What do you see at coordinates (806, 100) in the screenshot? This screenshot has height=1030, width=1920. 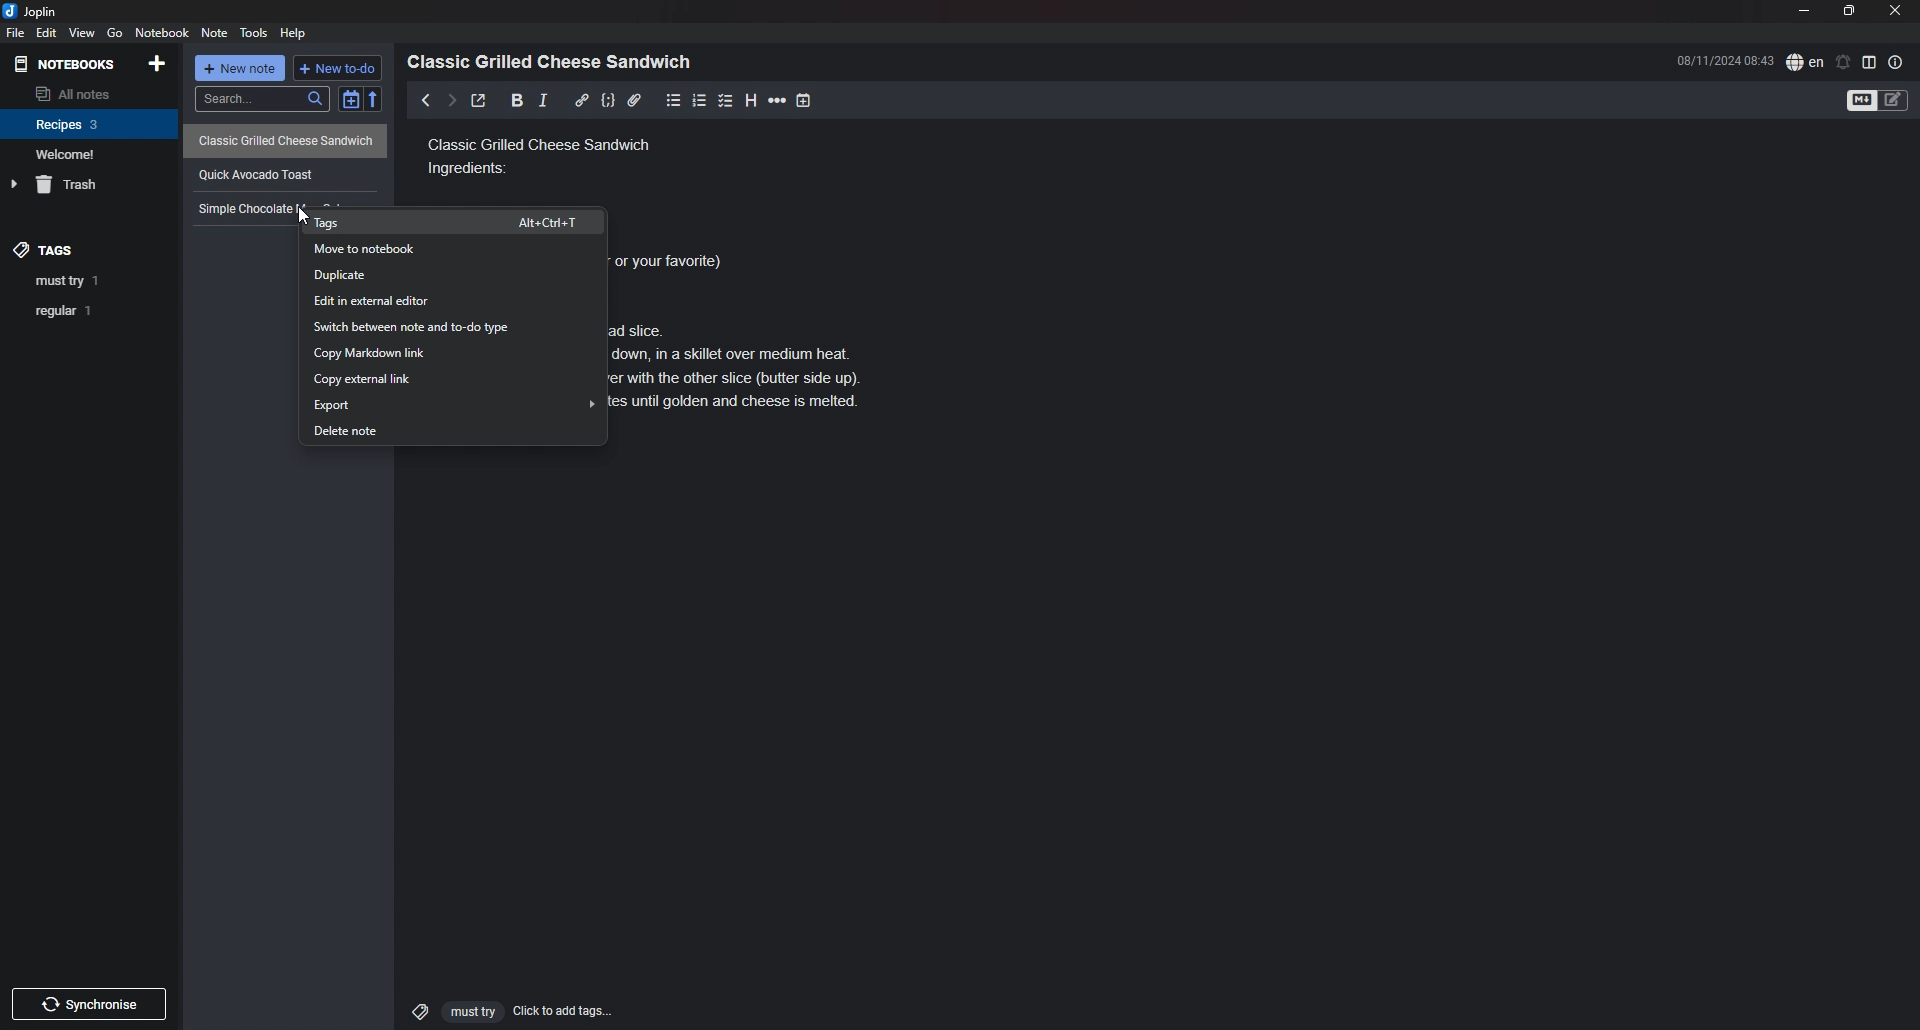 I see `add time` at bounding box center [806, 100].